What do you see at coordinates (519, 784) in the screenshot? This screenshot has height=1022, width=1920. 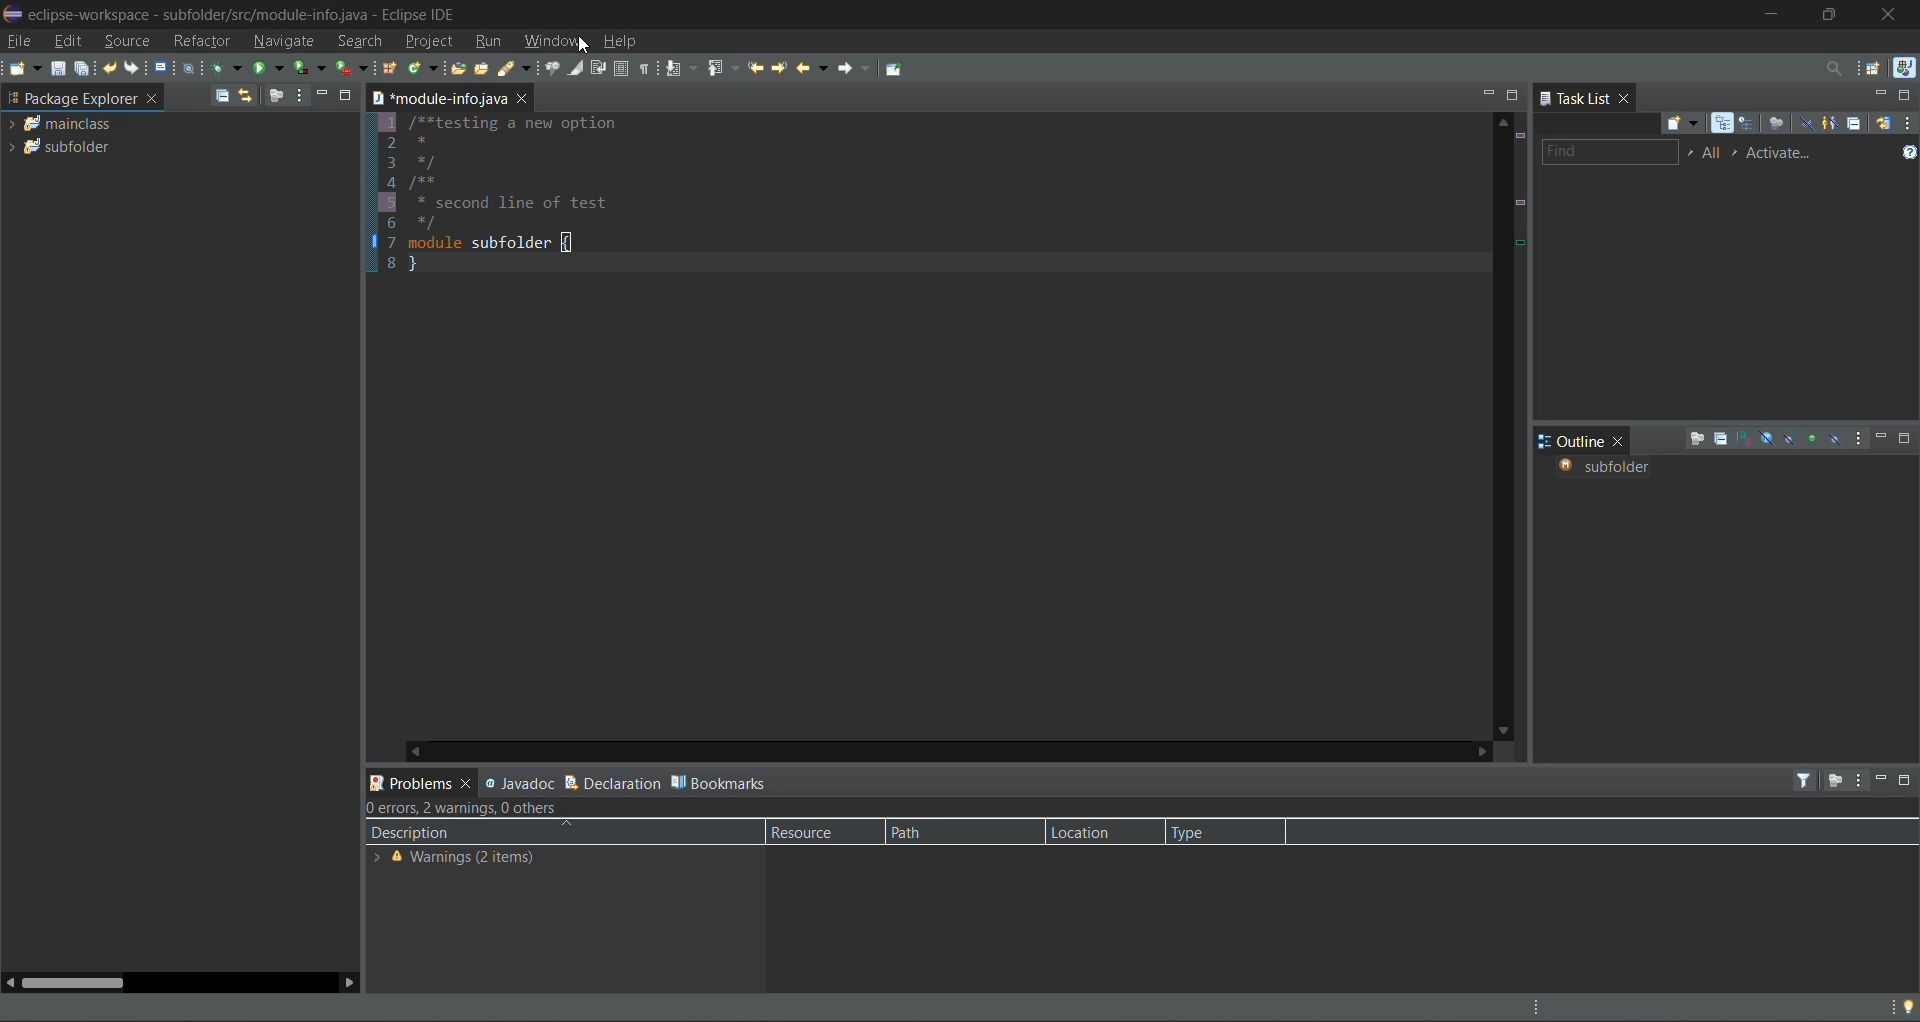 I see `javadoc` at bounding box center [519, 784].